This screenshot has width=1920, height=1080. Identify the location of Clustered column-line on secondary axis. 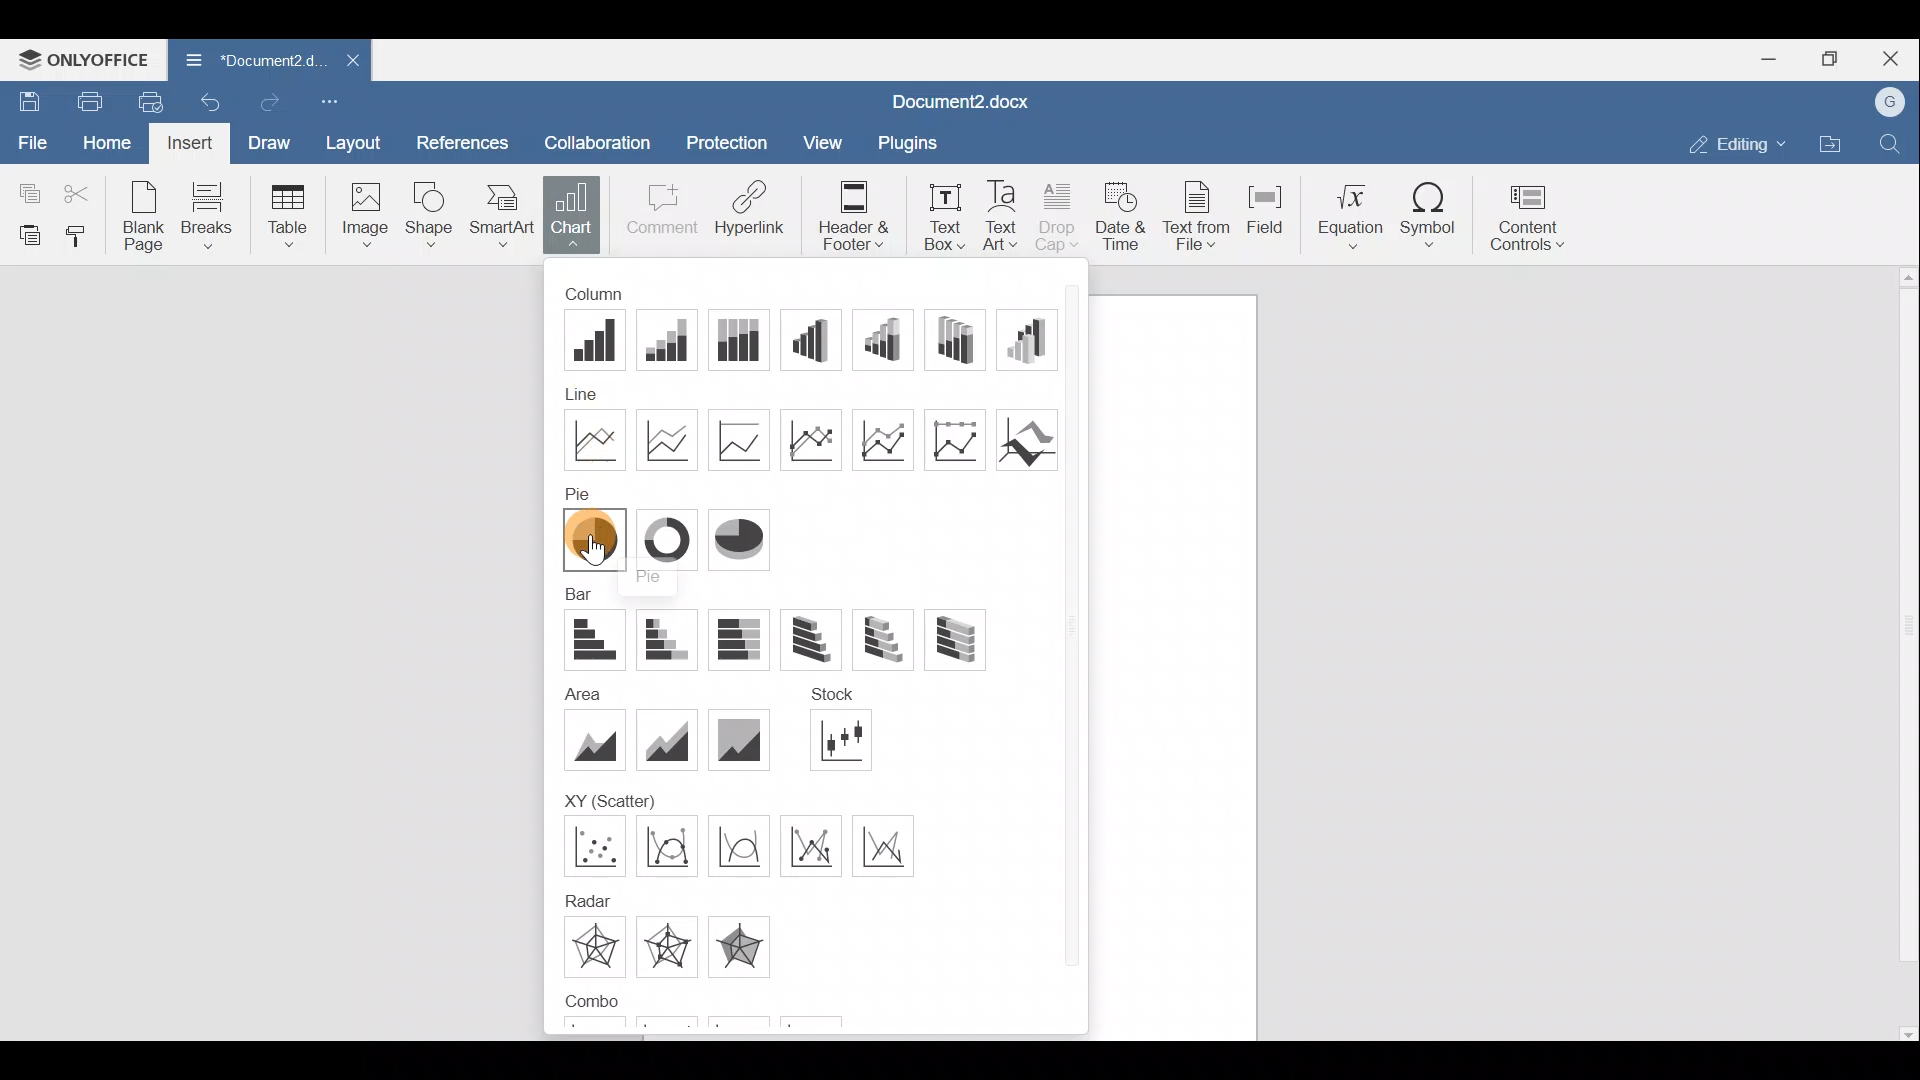
(588, 1033).